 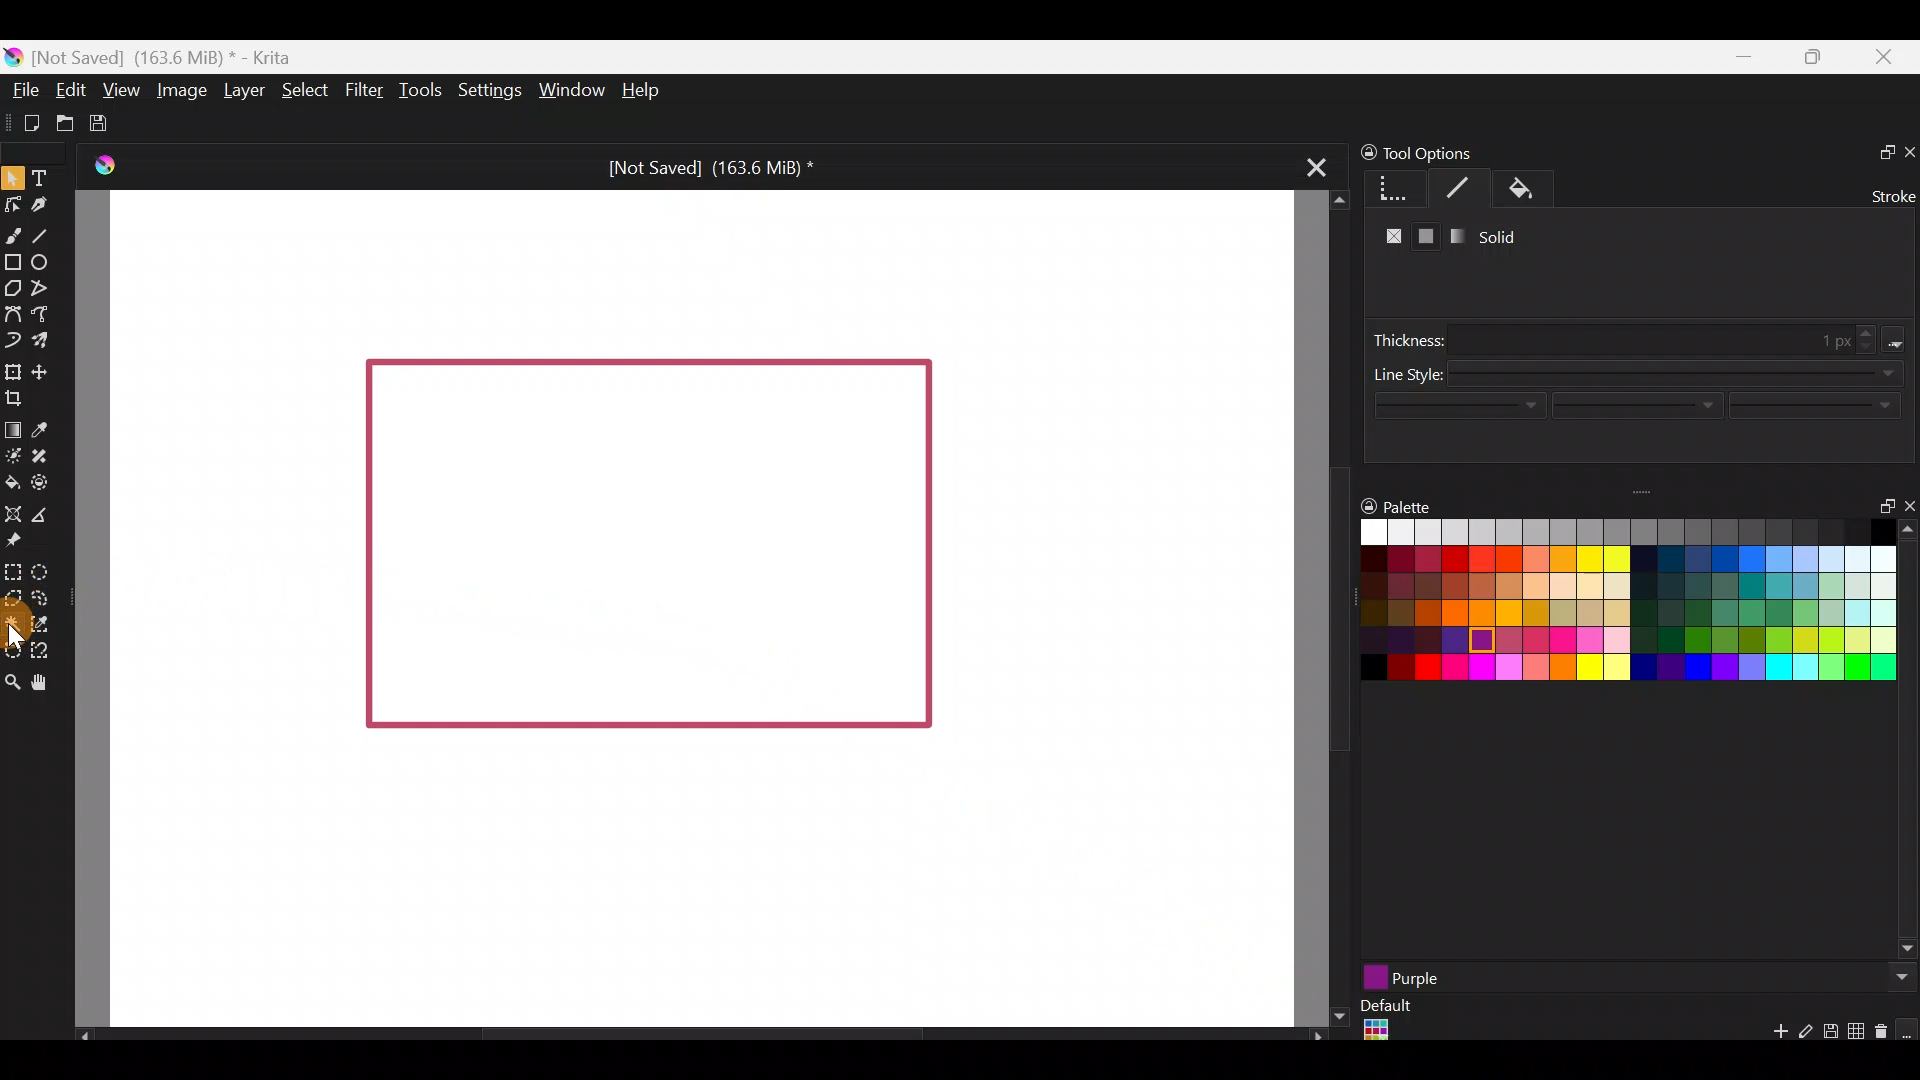 I want to click on Transform a layer/selection, so click(x=12, y=369).